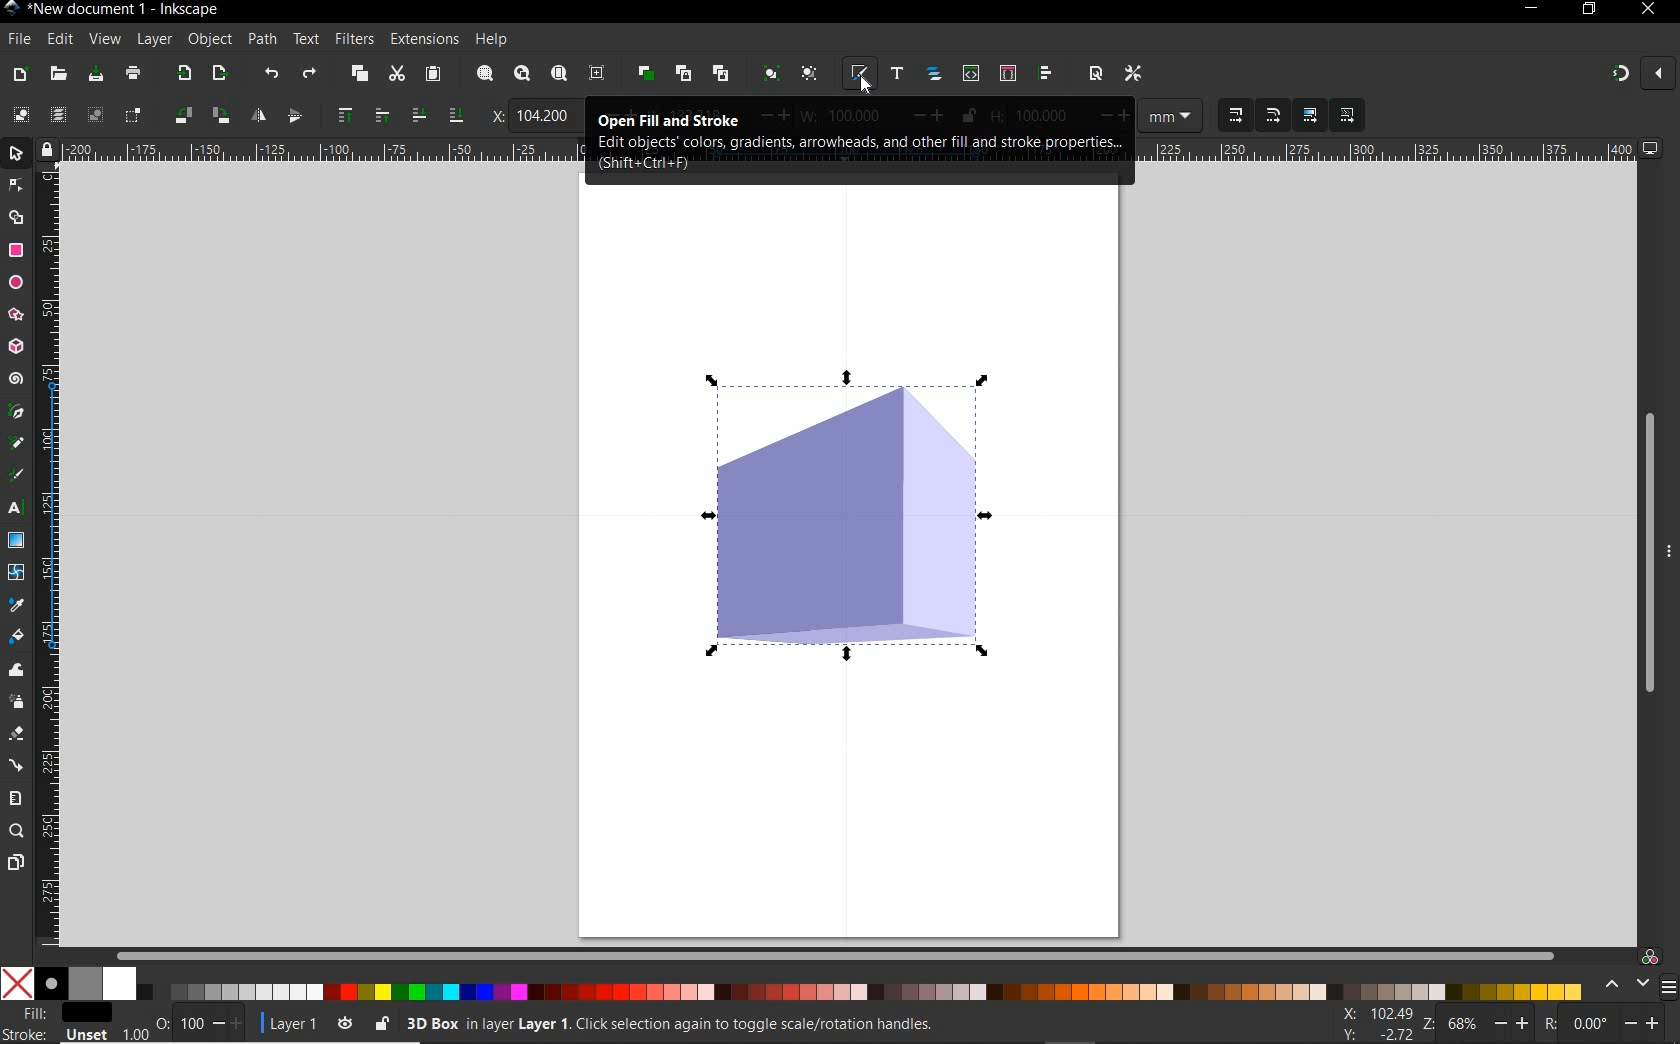 The image size is (1680, 1044). I want to click on EXTENSIONS, so click(422, 40).